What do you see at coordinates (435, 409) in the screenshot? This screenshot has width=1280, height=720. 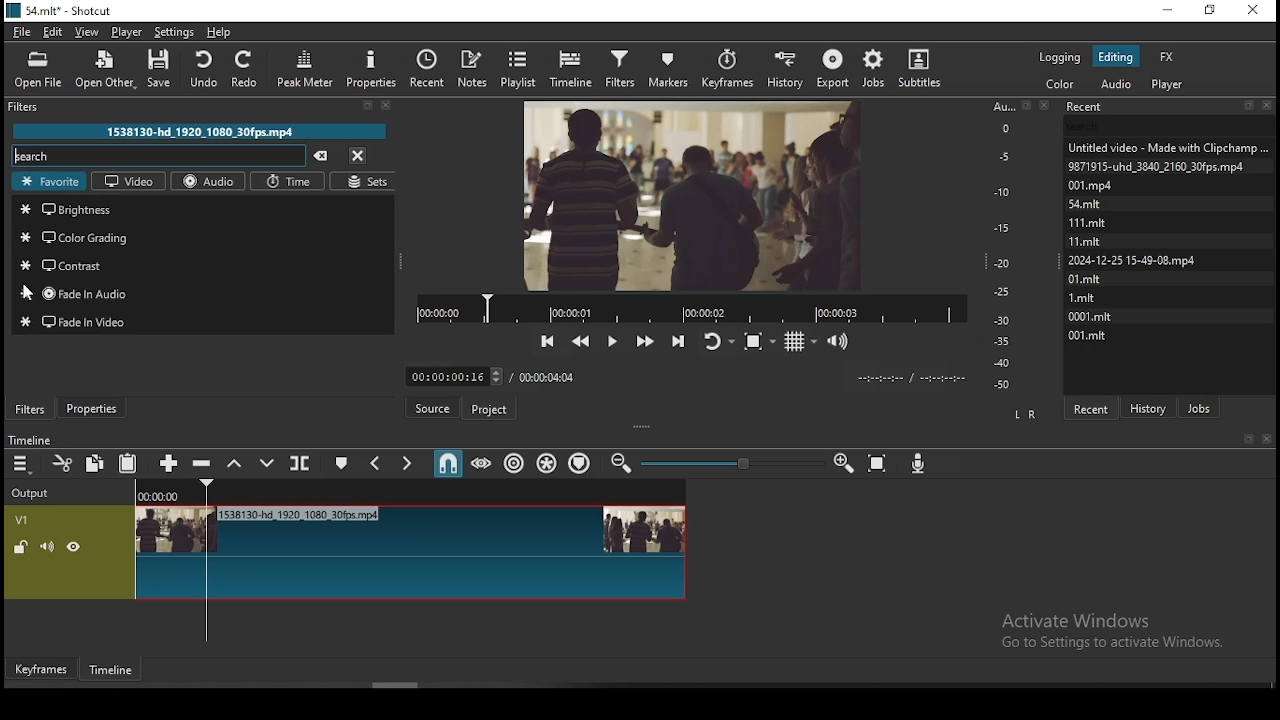 I see `source` at bounding box center [435, 409].